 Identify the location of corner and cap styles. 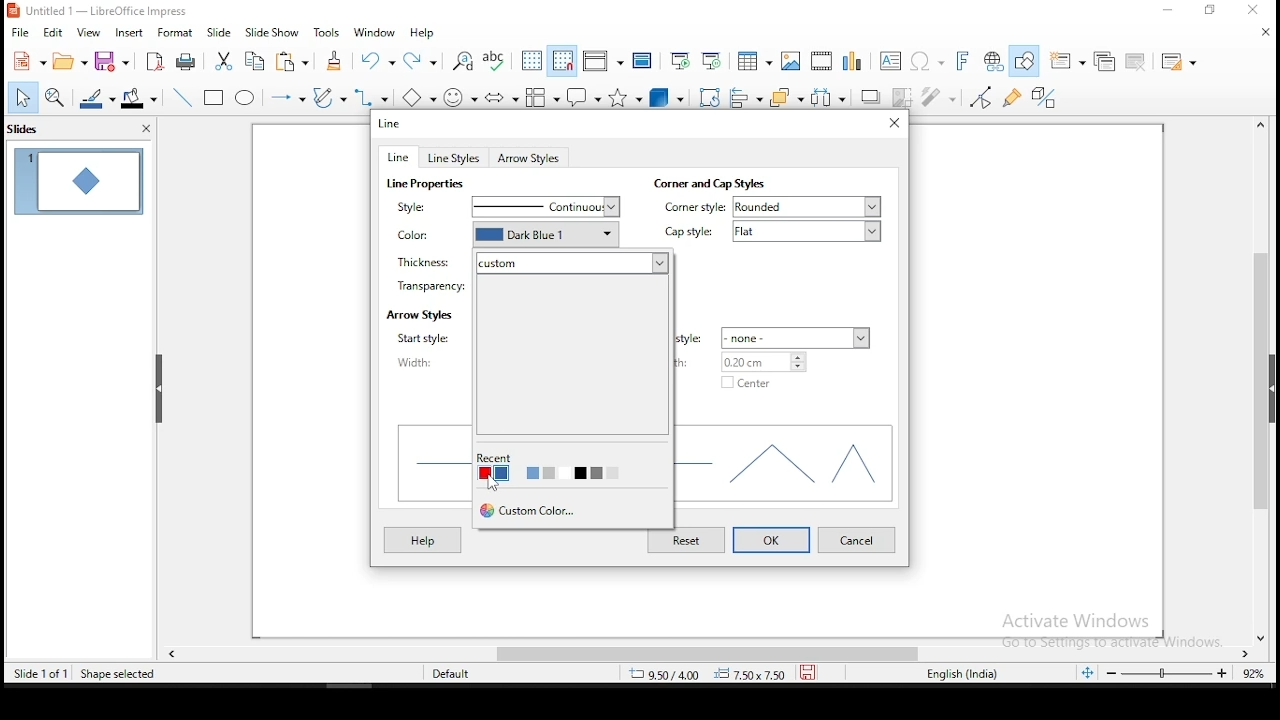
(708, 183).